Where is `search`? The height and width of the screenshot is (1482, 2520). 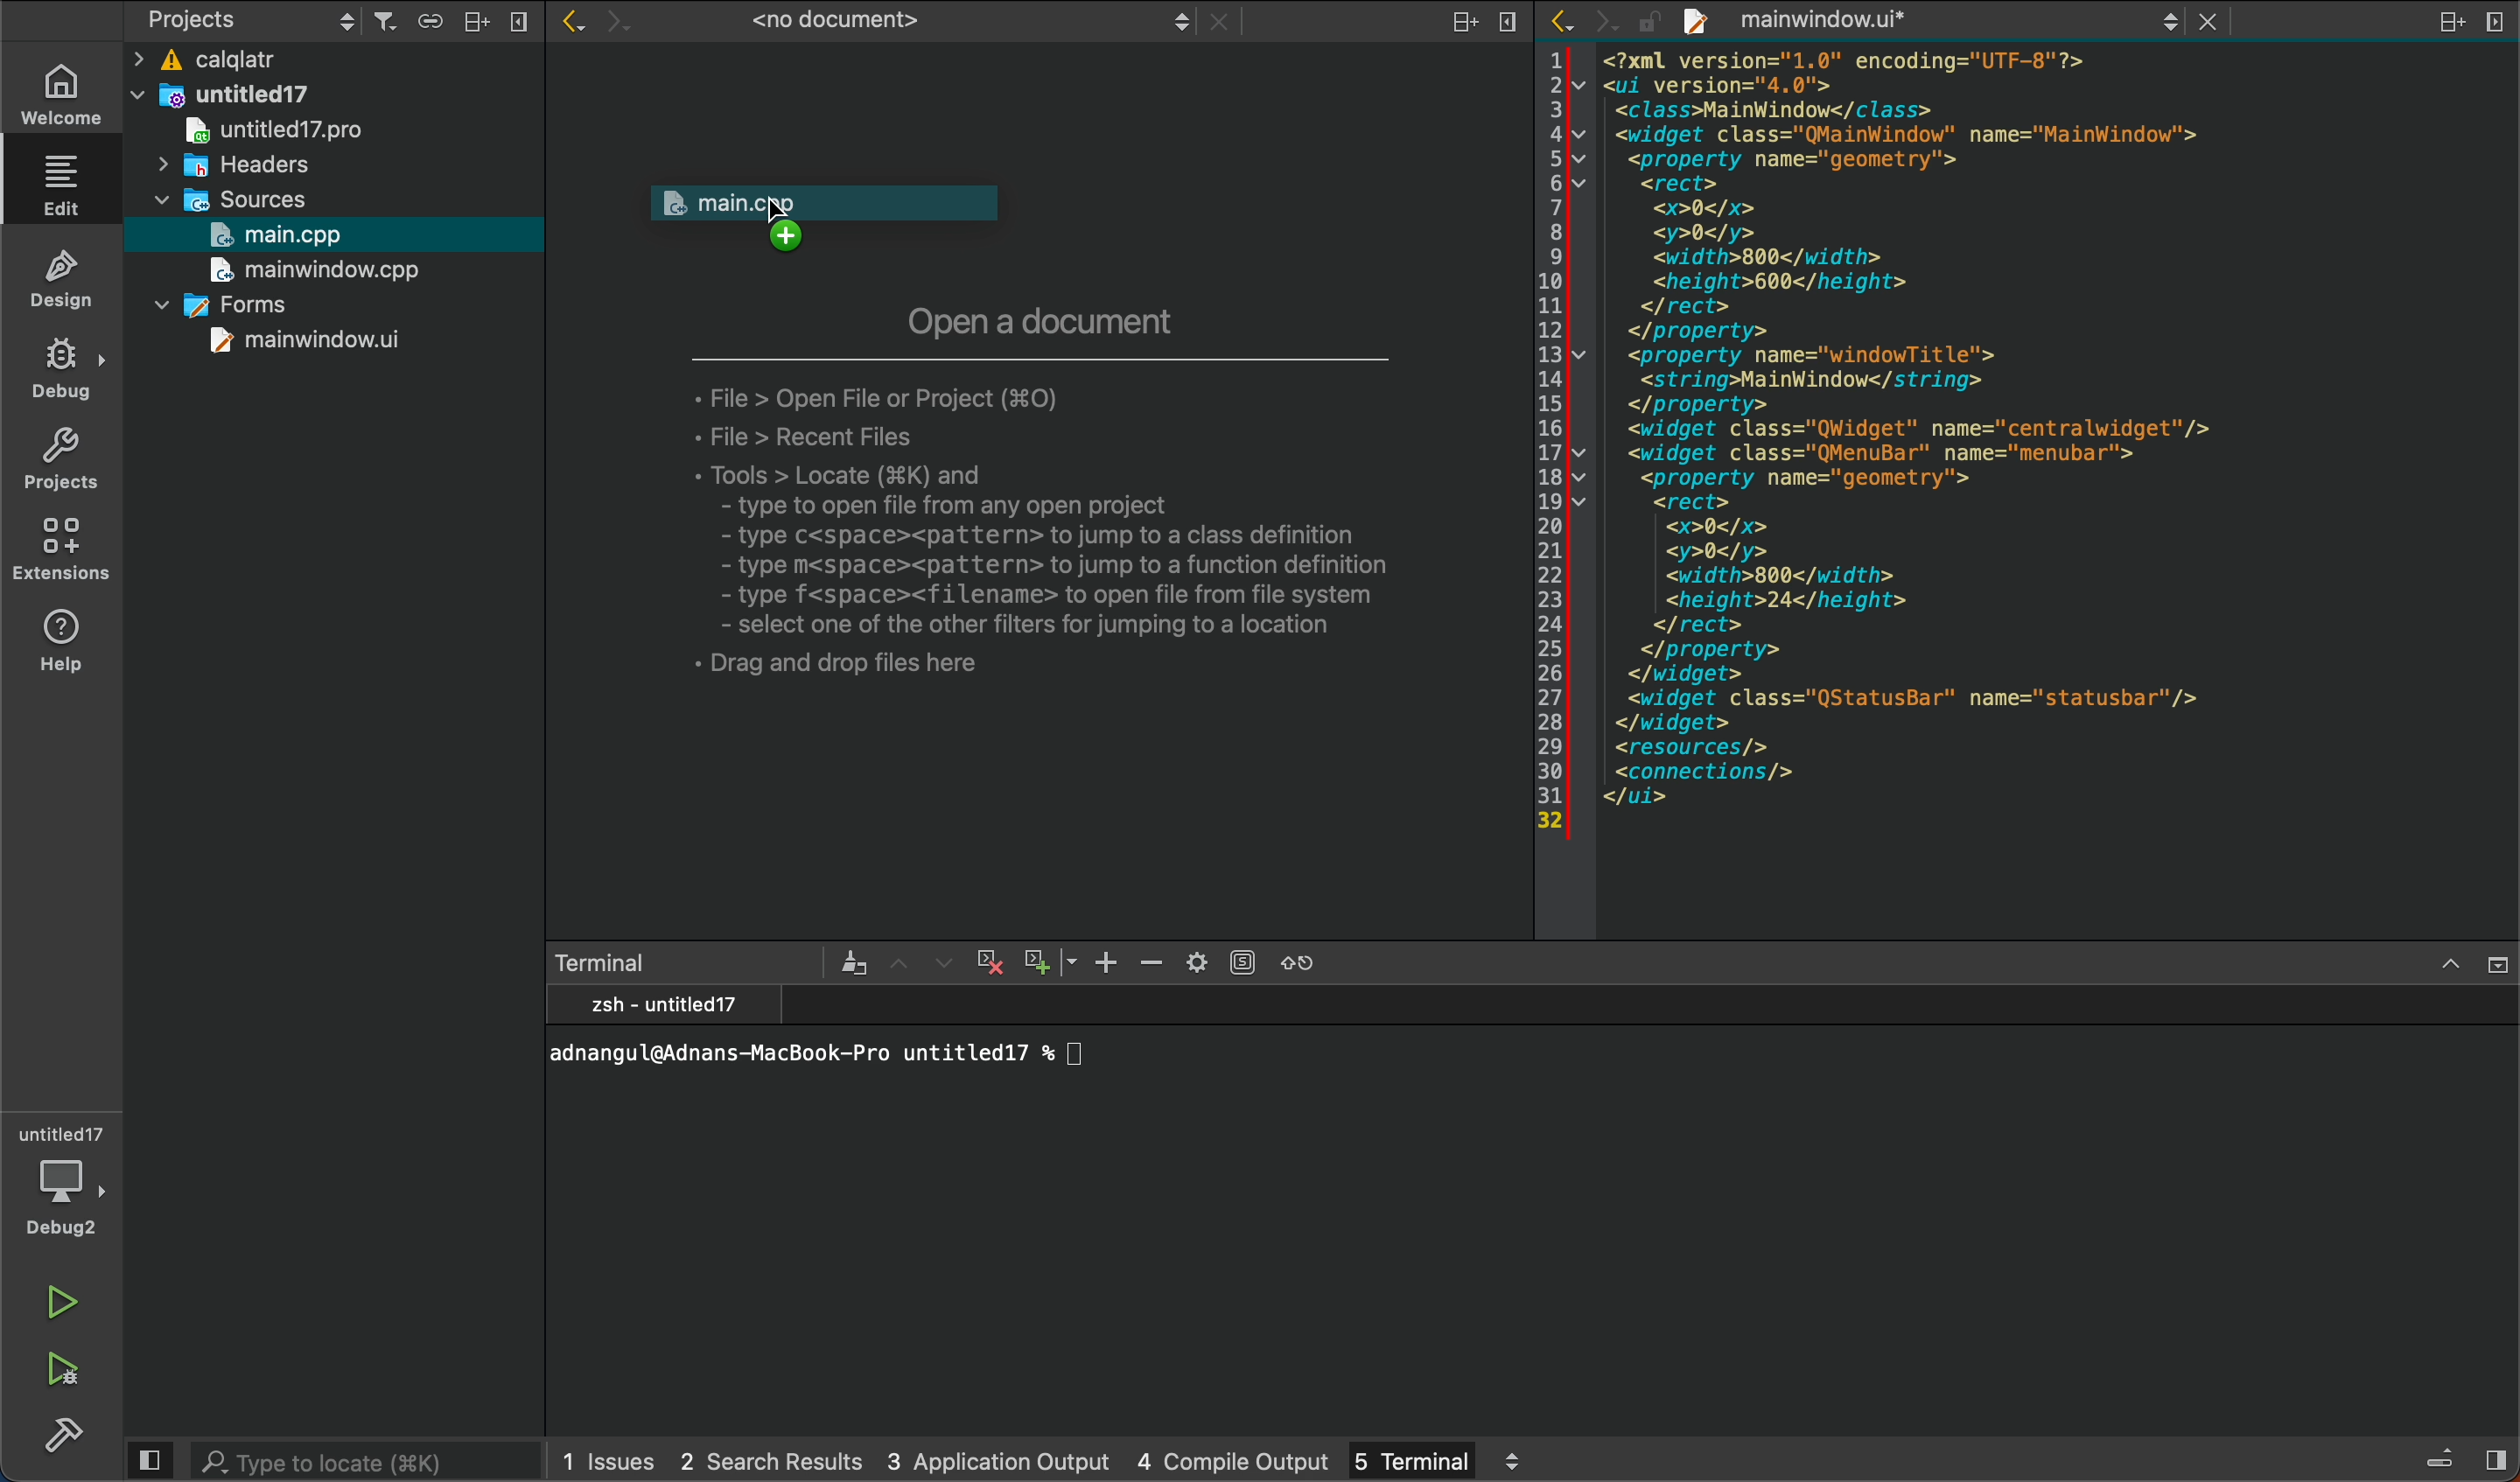 search is located at coordinates (371, 1460).